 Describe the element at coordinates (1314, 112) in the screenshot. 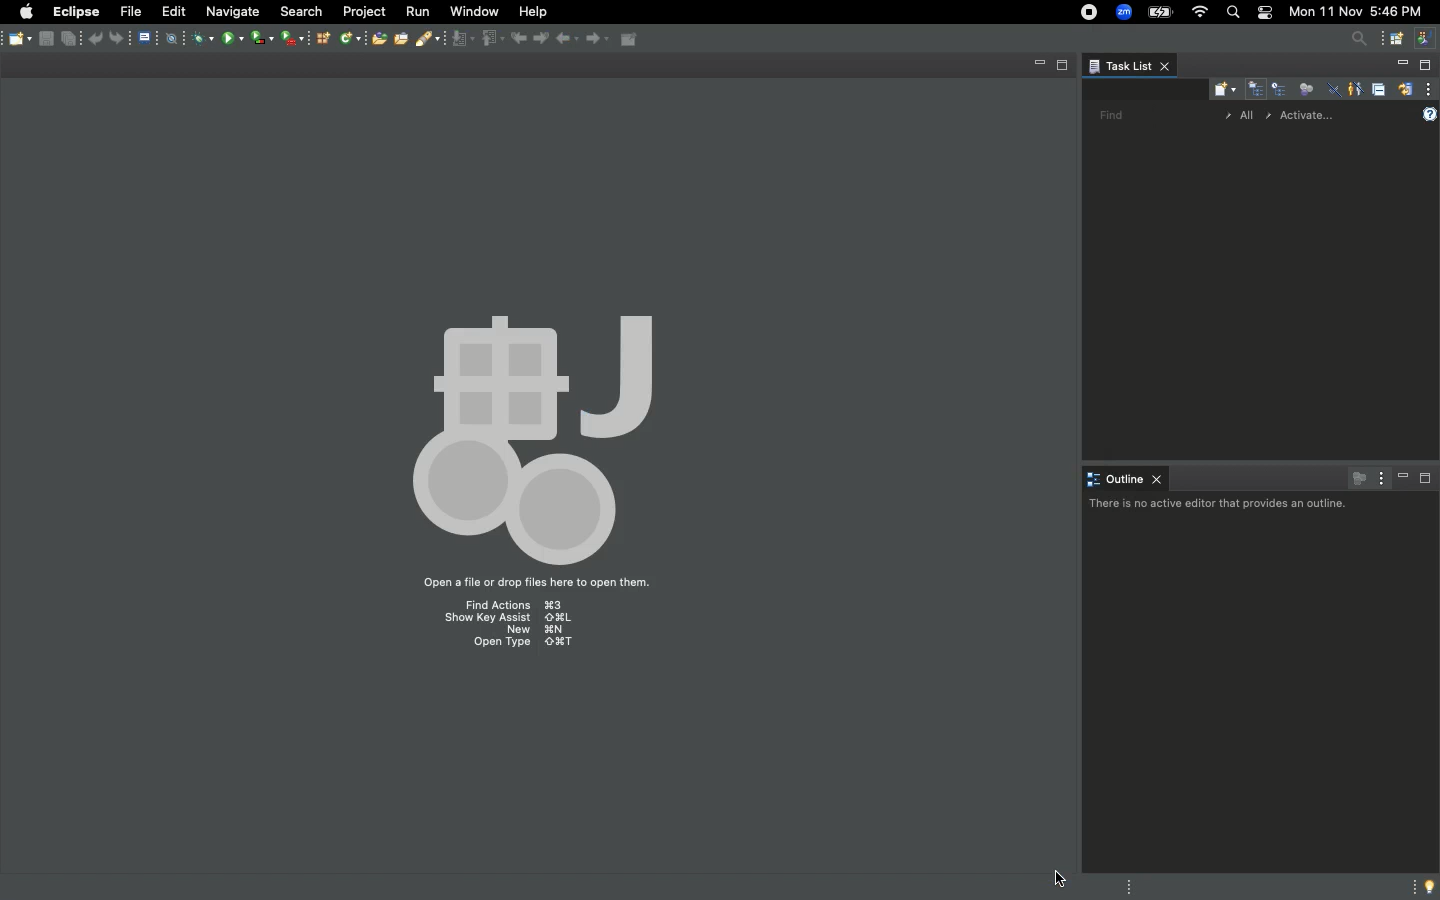

I see `Activate` at that location.